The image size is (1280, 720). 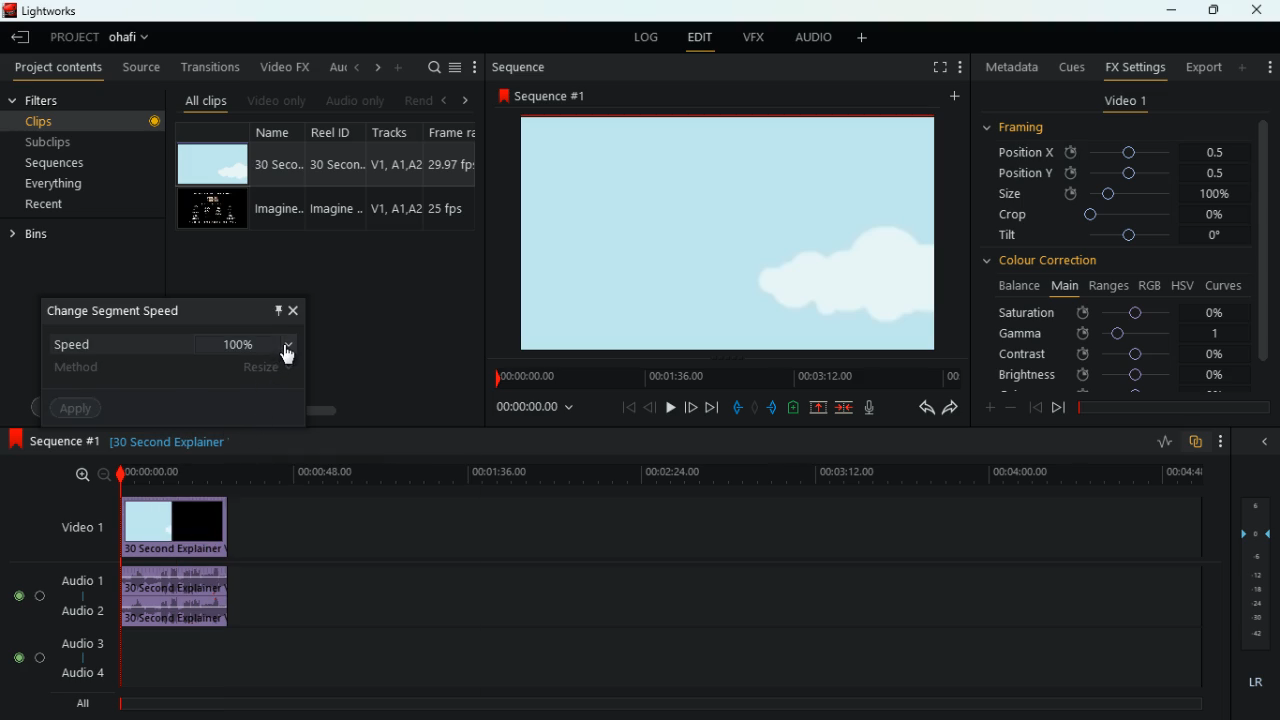 What do you see at coordinates (1264, 440) in the screenshot?
I see `minimize` at bounding box center [1264, 440].